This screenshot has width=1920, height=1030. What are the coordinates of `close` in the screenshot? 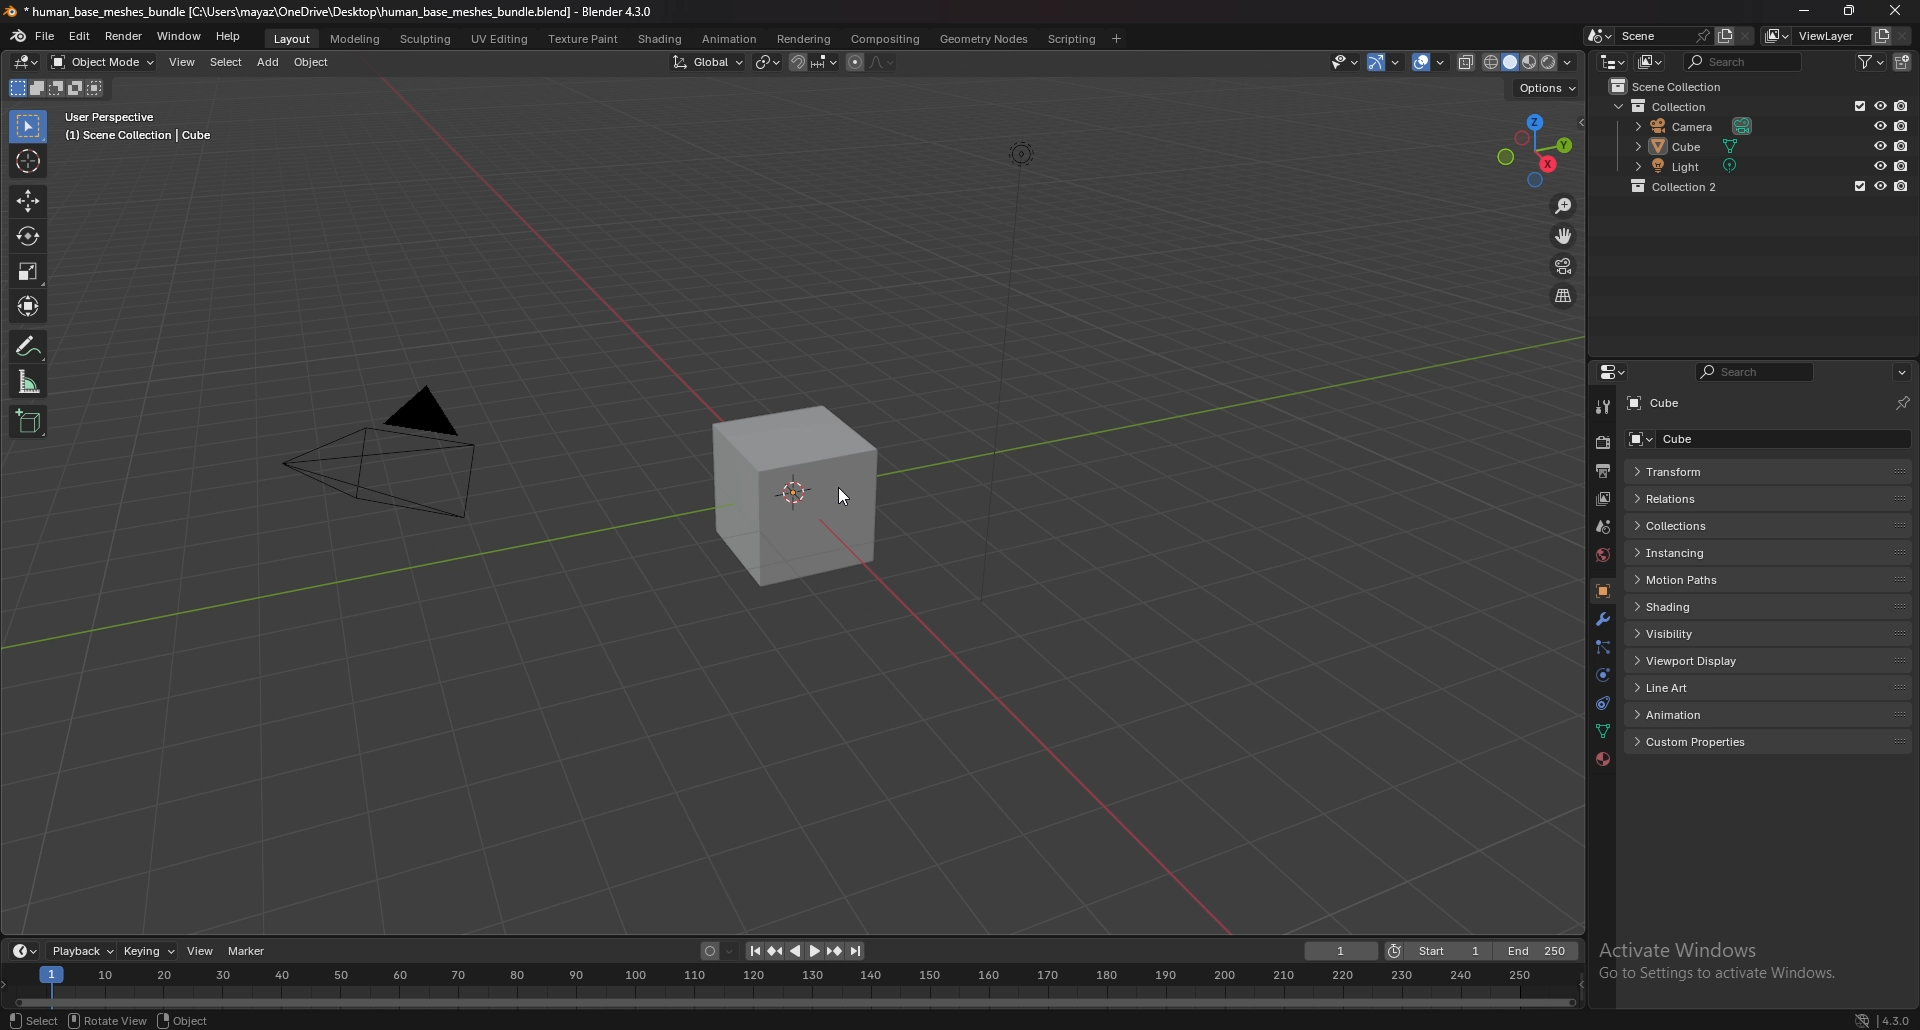 It's located at (1898, 9).